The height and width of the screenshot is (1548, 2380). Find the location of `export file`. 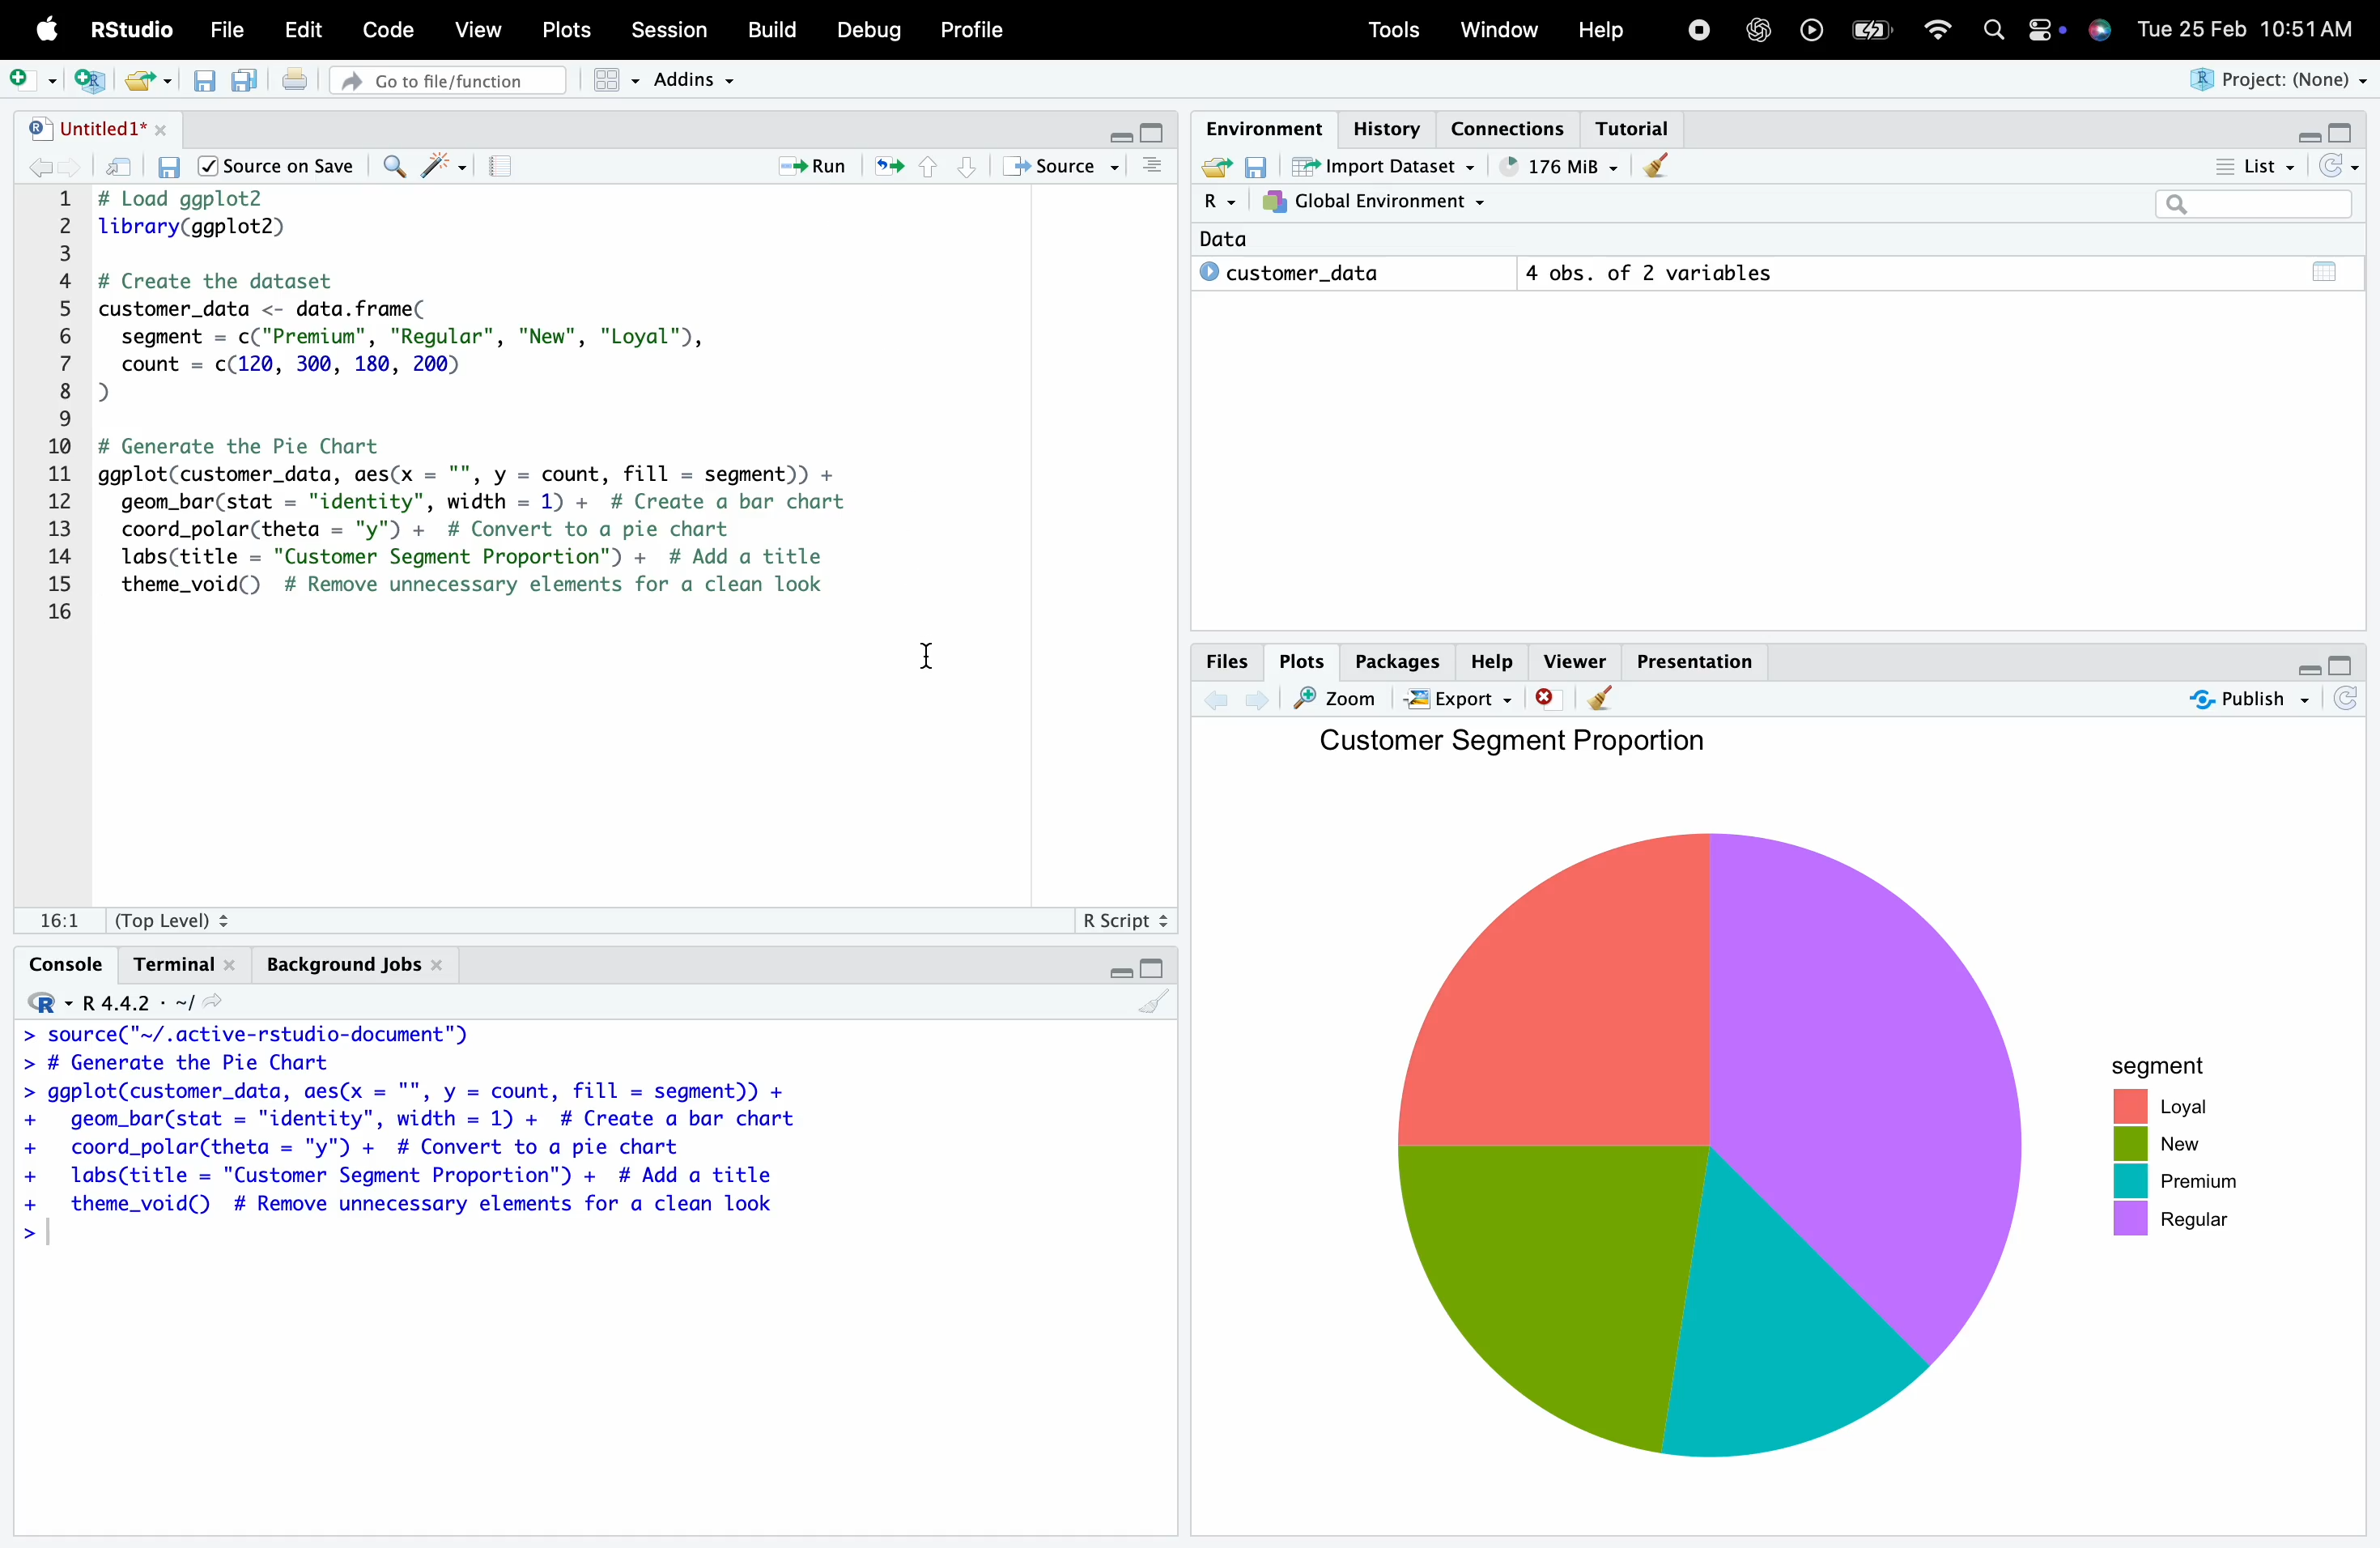

export file is located at coordinates (155, 81).